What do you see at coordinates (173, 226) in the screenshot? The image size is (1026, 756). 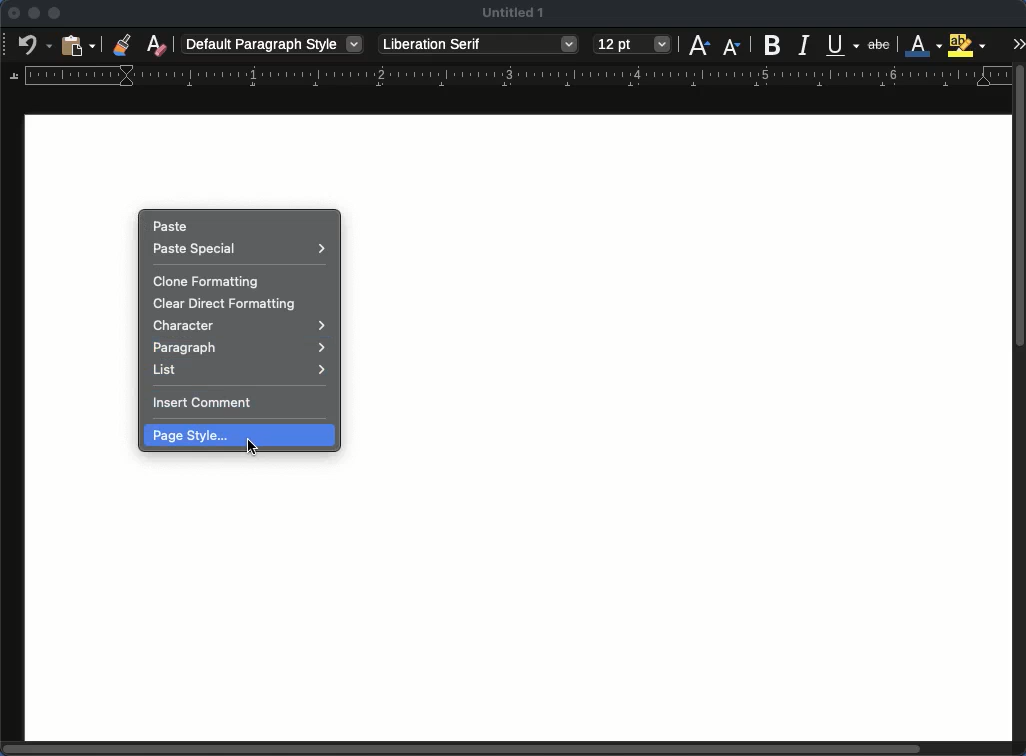 I see `paste` at bounding box center [173, 226].